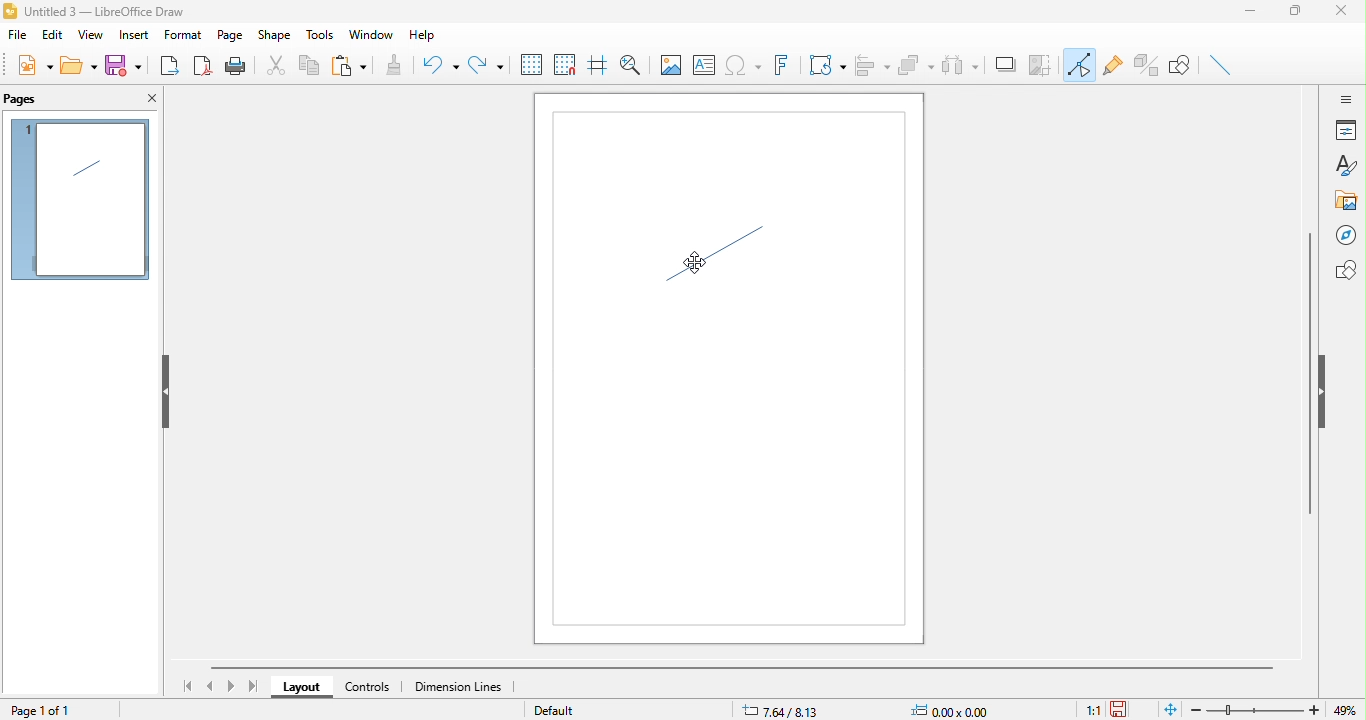  What do you see at coordinates (715, 262) in the screenshot?
I see `line` at bounding box center [715, 262].